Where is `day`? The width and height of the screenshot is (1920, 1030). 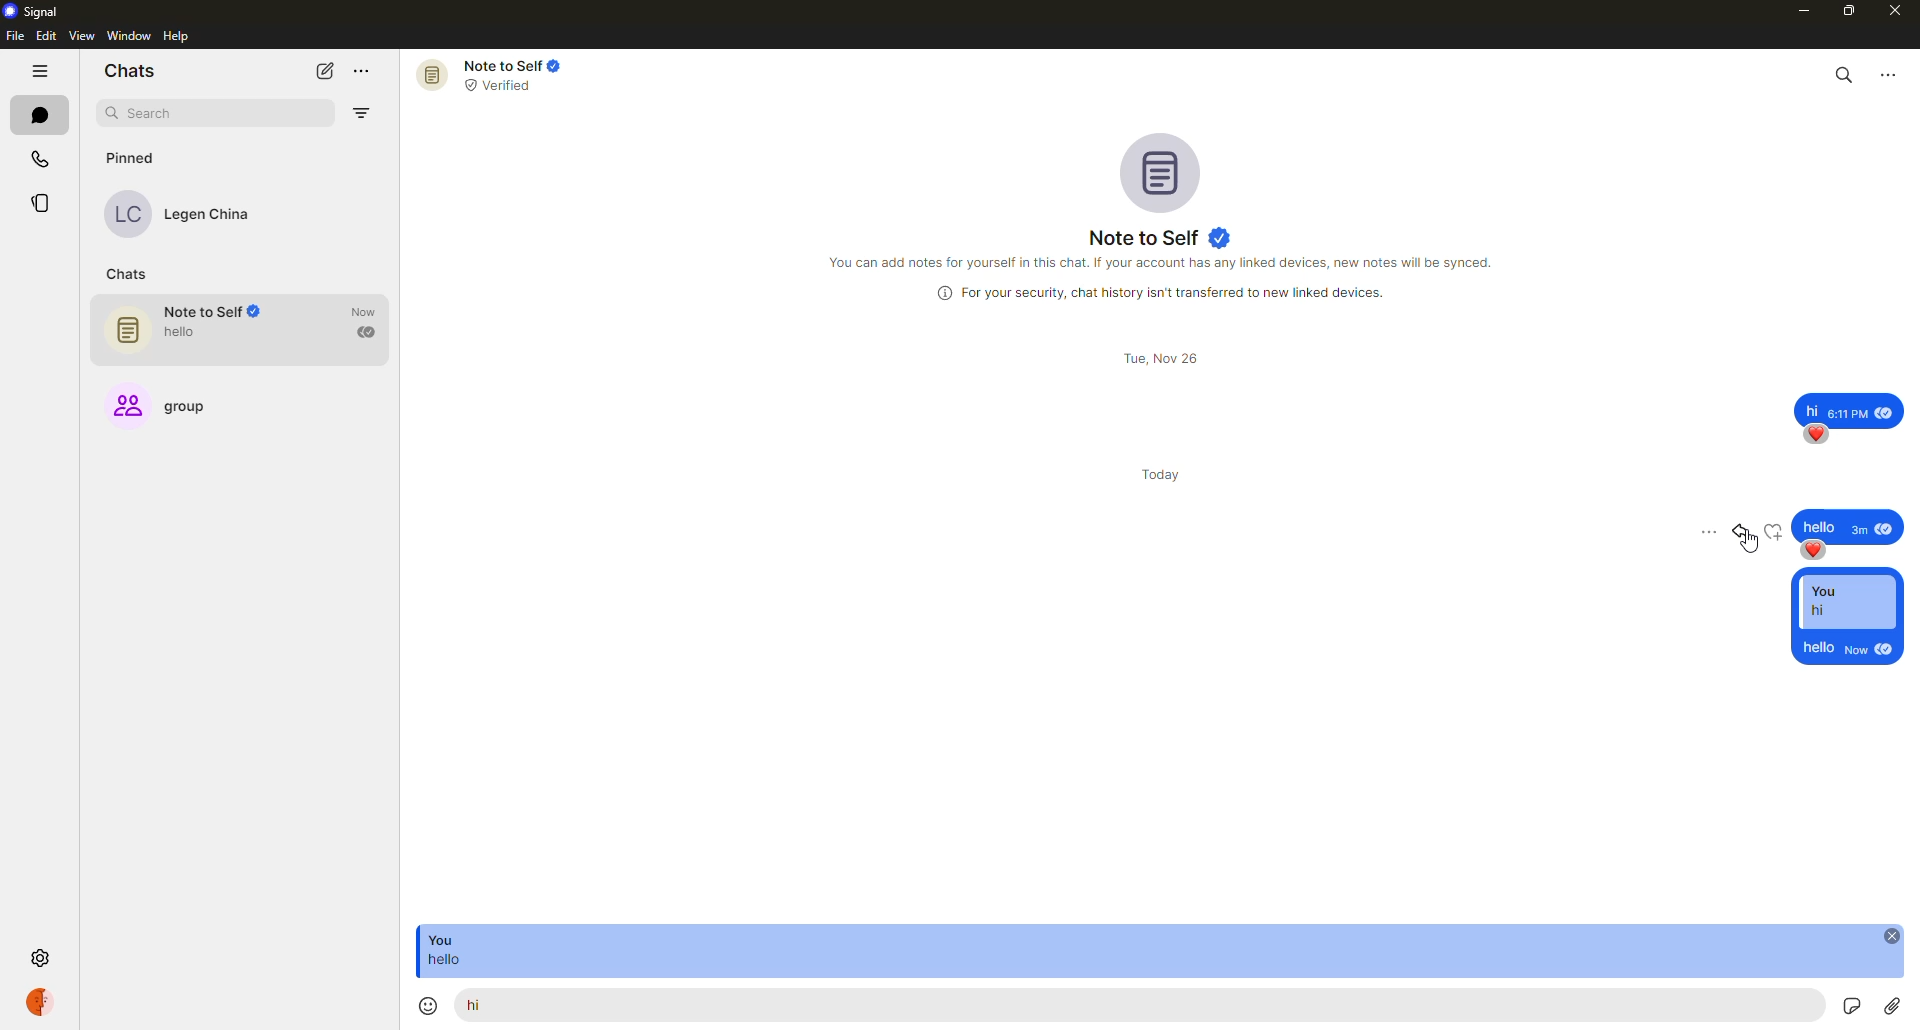
day is located at coordinates (1160, 359).